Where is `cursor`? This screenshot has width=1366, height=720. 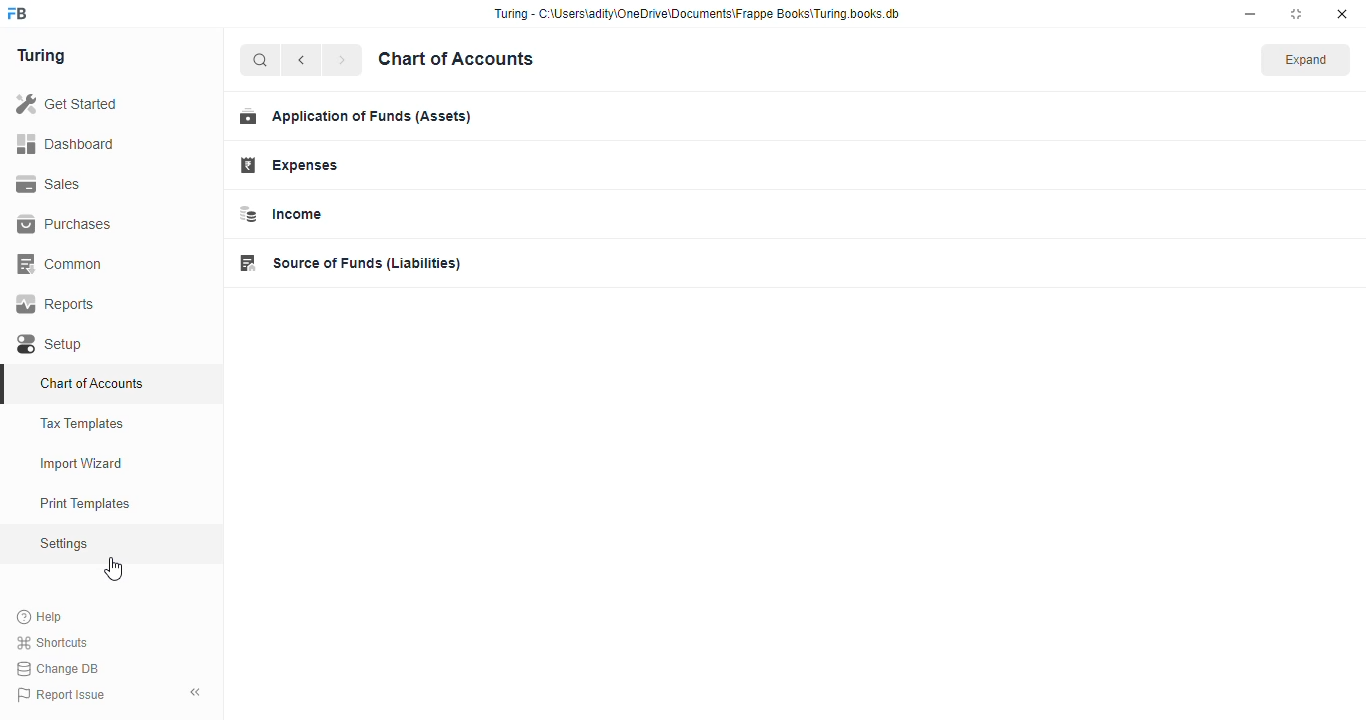
cursor is located at coordinates (117, 571).